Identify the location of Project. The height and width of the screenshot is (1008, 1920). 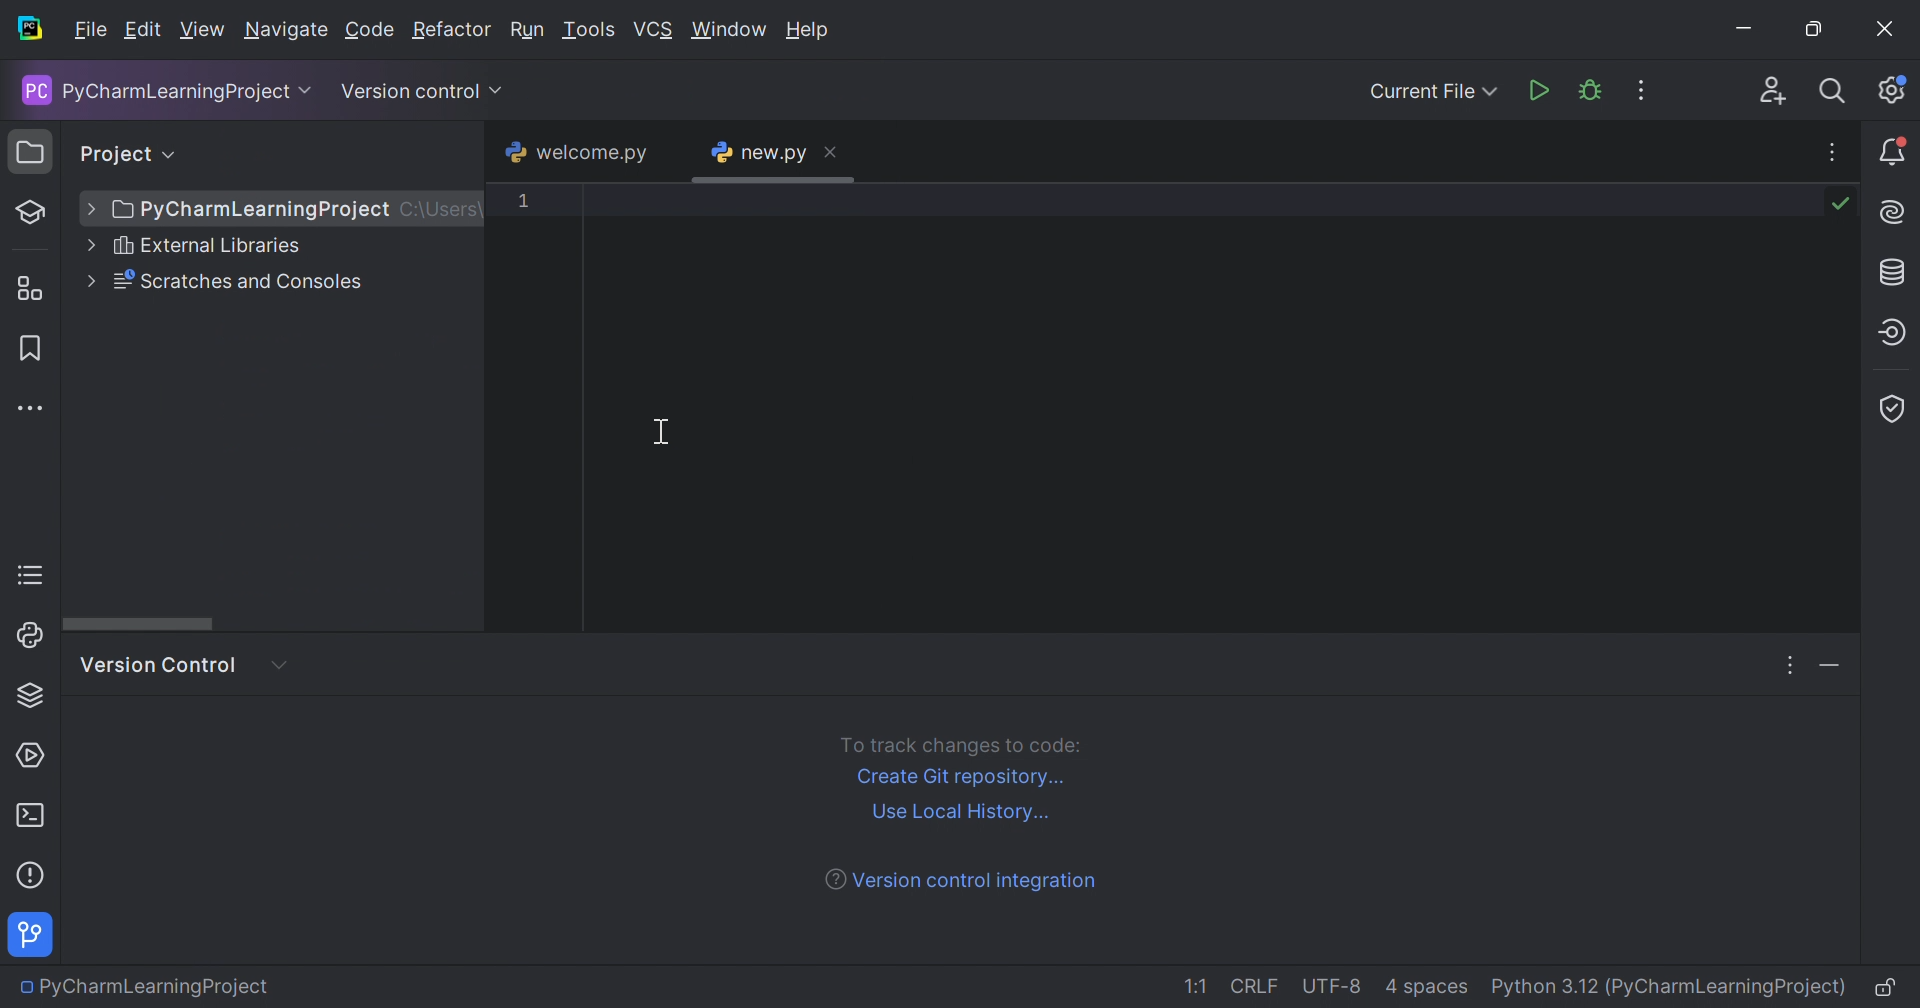
(125, 155).